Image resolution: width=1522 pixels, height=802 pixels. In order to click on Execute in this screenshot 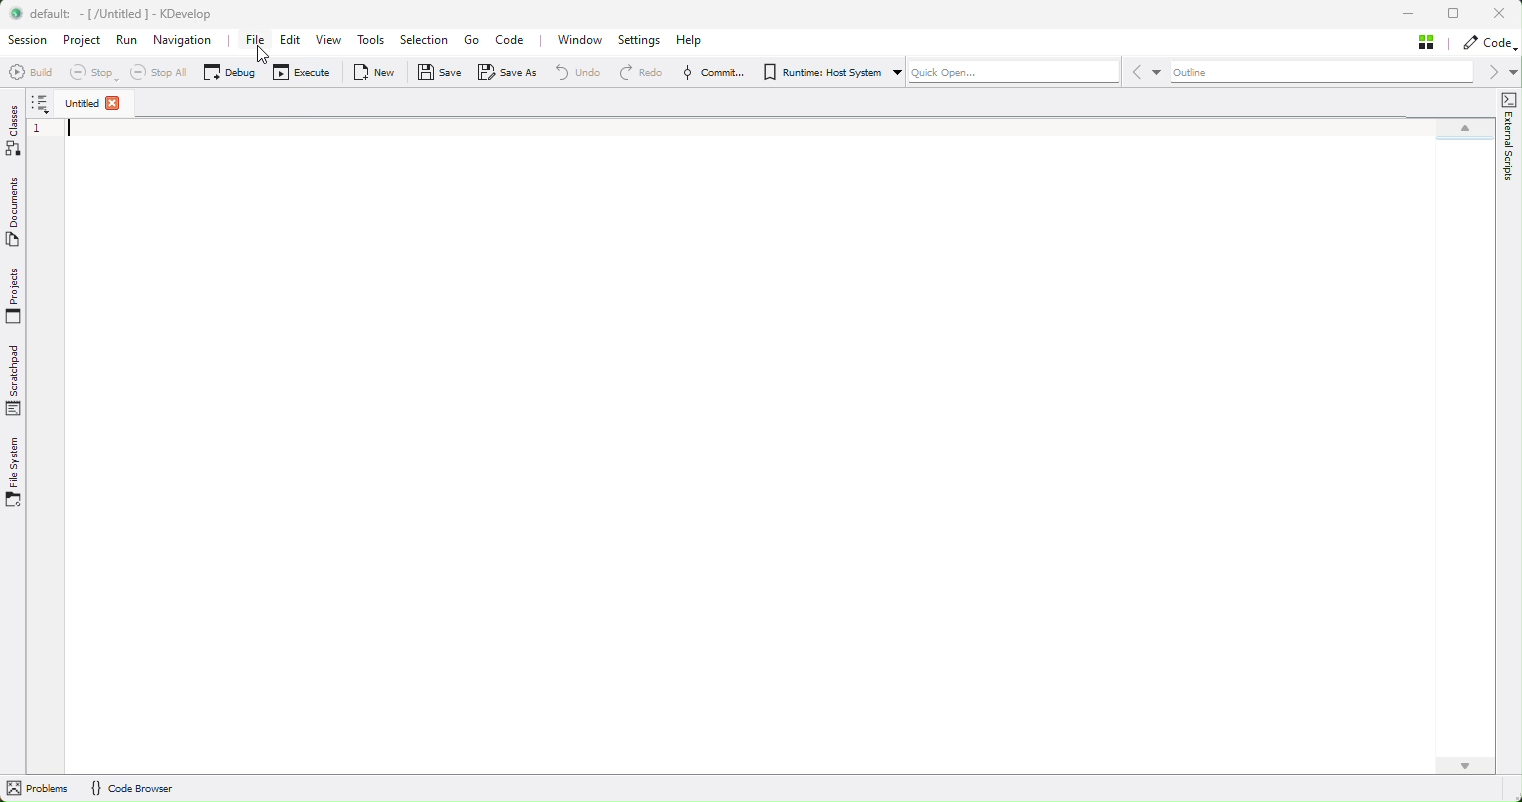, I will do `click(309, 73)`.